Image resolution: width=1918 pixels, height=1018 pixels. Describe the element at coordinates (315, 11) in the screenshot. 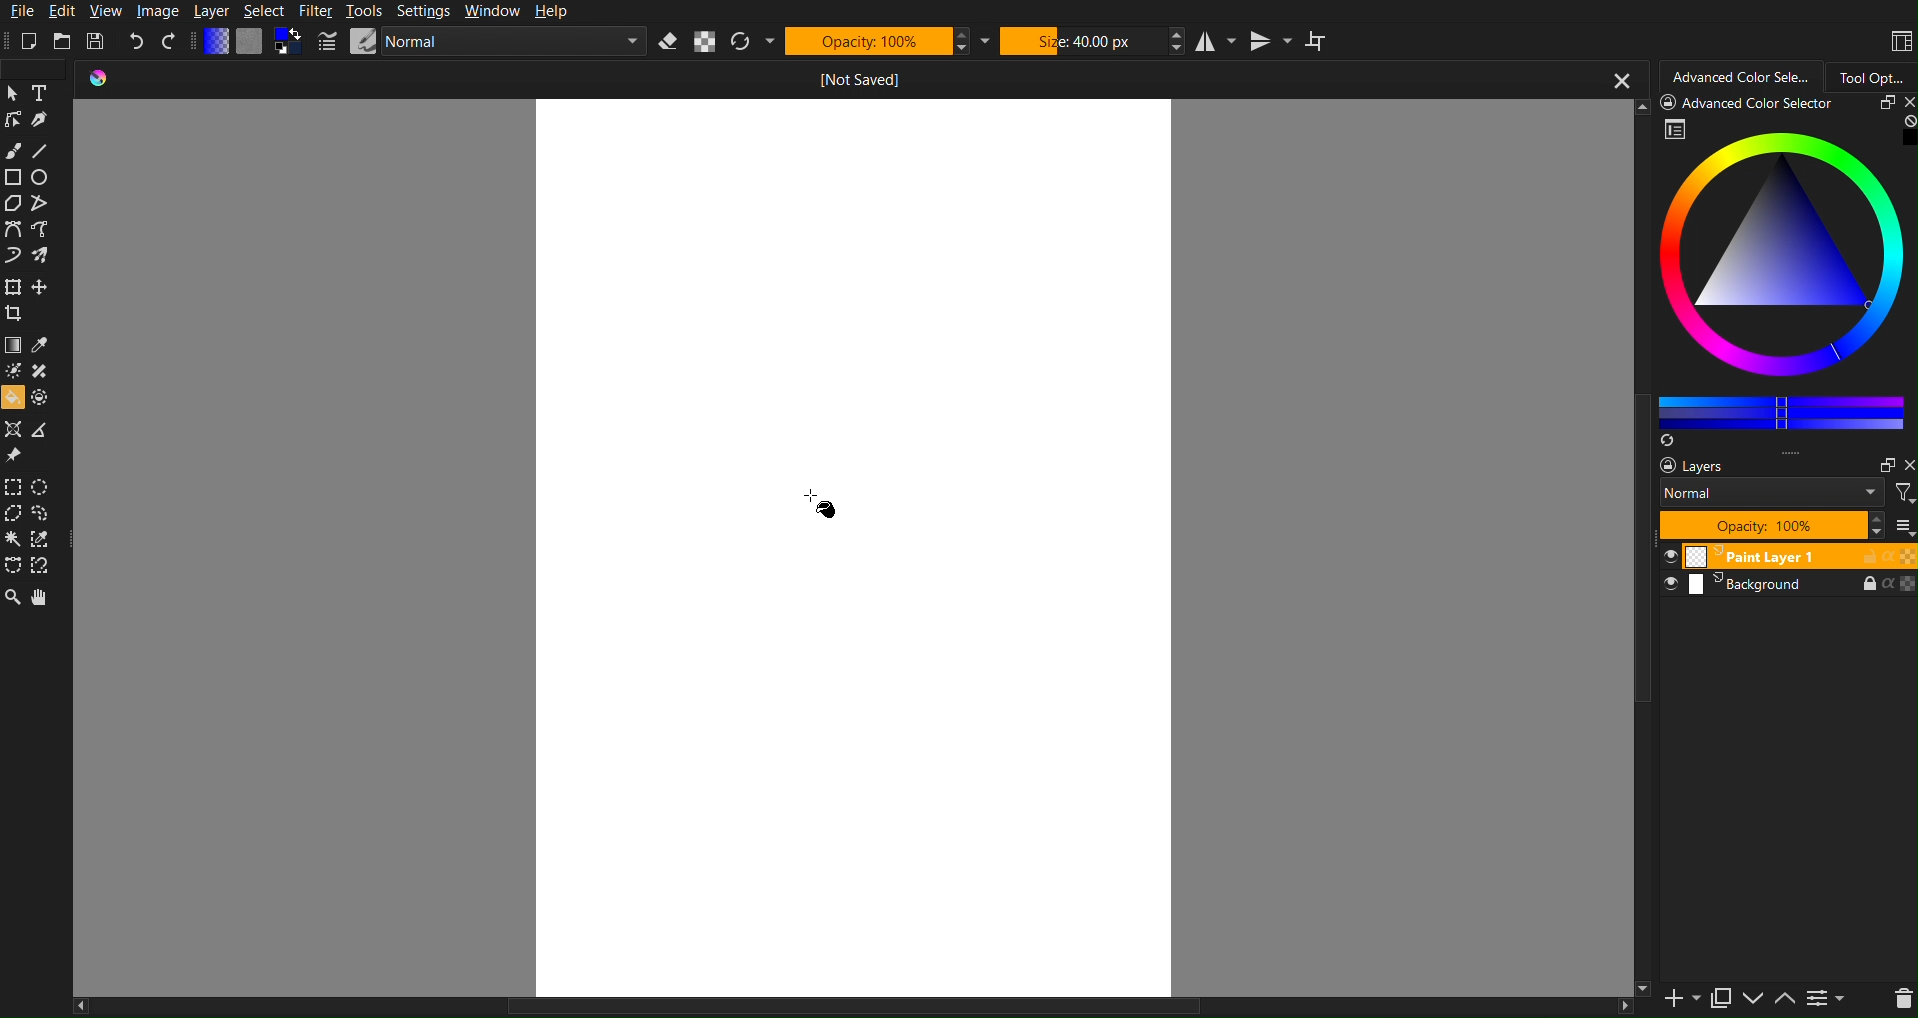

I see `Filter` at that location.